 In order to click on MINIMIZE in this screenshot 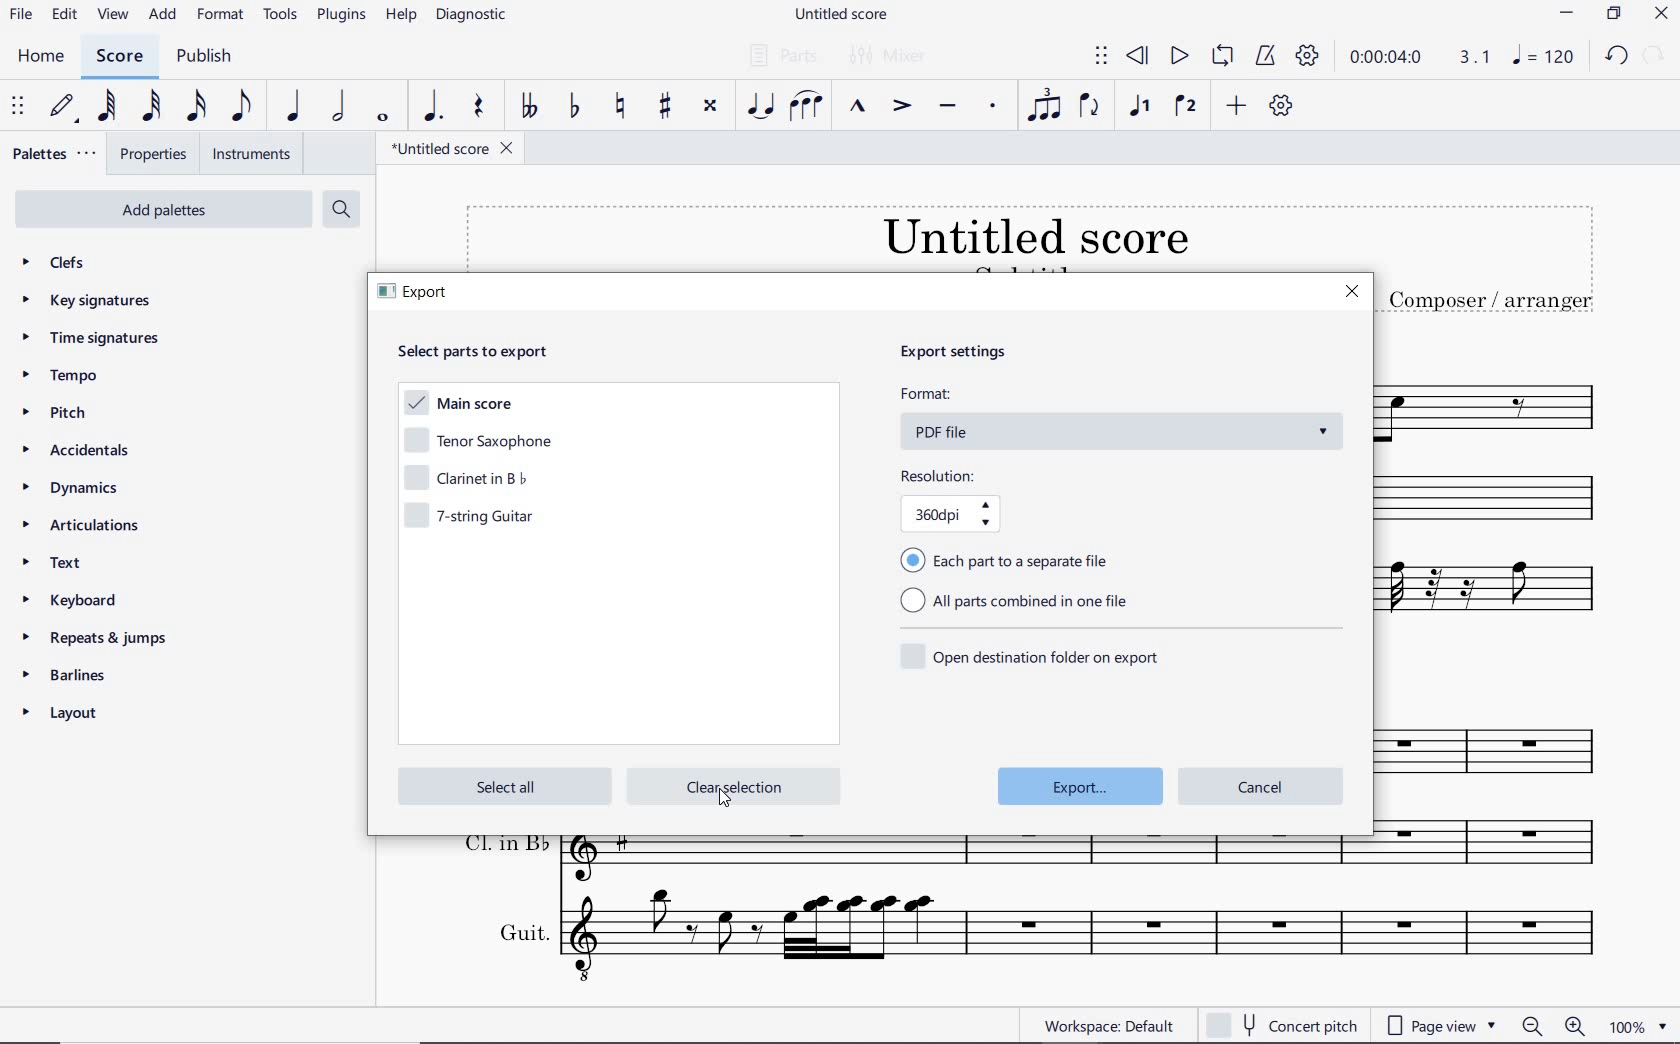, I will do `click(1566, 14)`.